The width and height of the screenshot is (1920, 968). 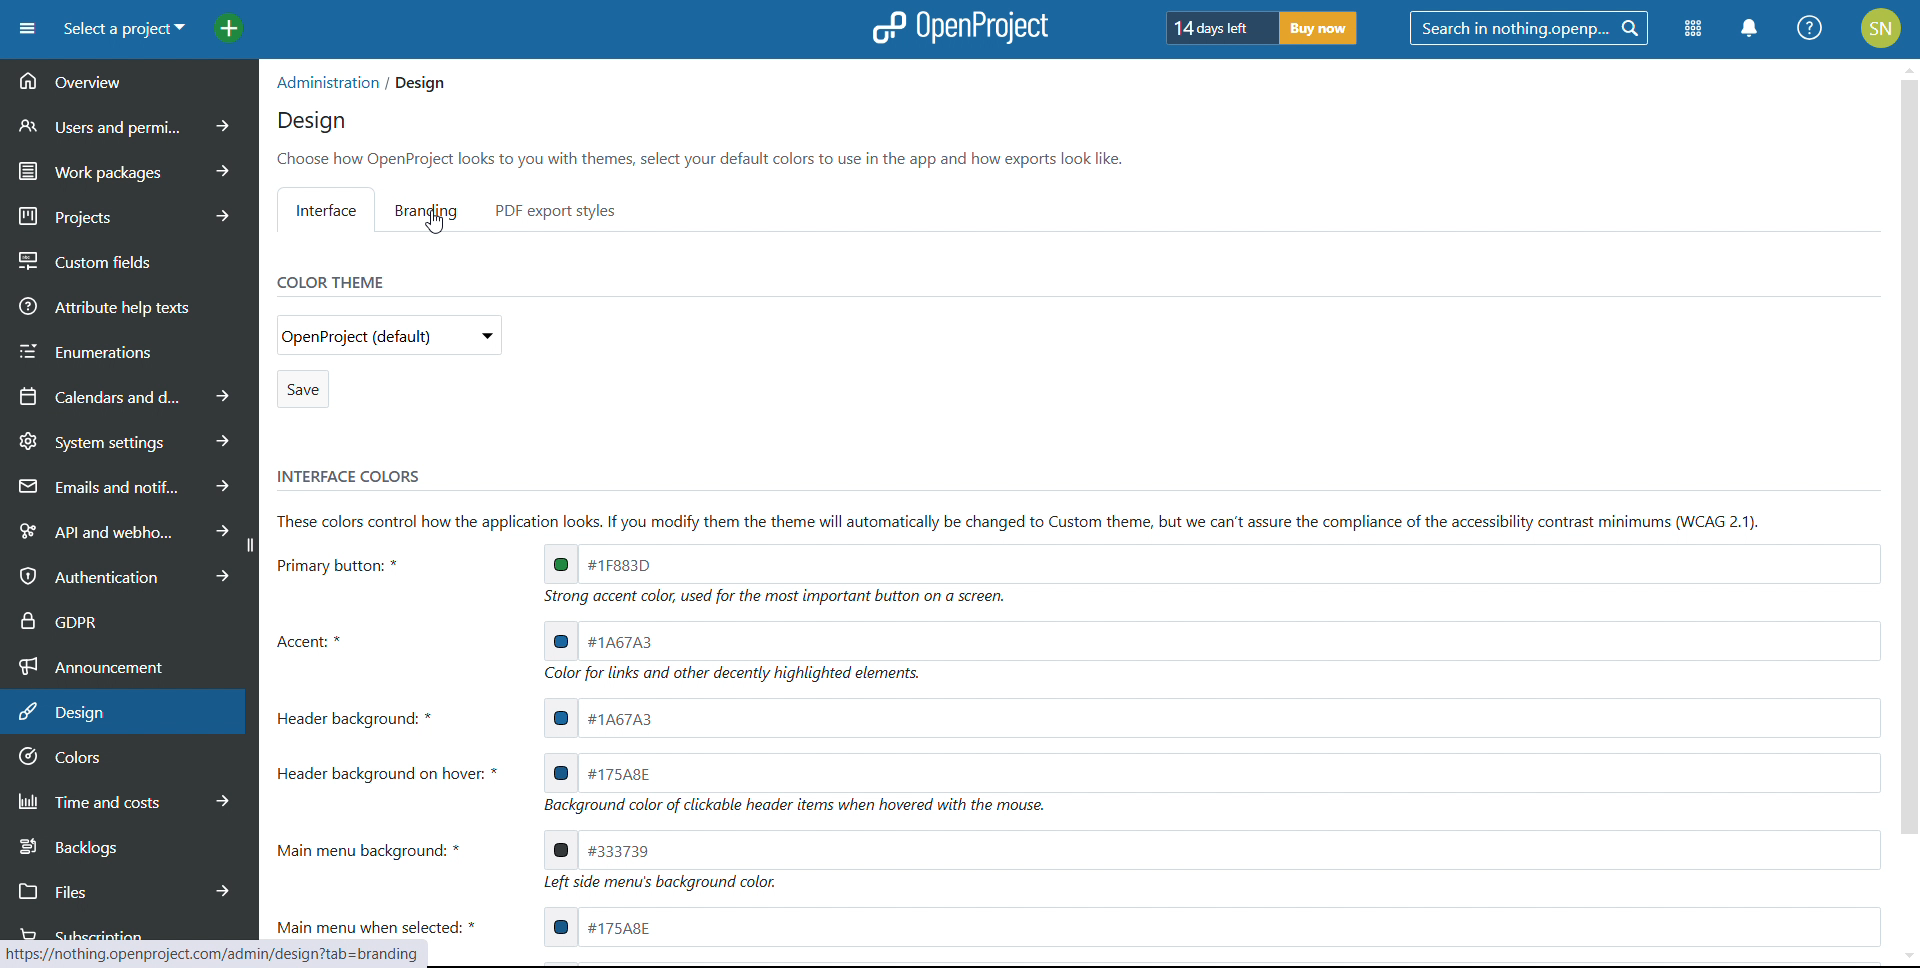 I want to click on Strong accent color, used for the most important button on a screen., so click(x=770, y=597).